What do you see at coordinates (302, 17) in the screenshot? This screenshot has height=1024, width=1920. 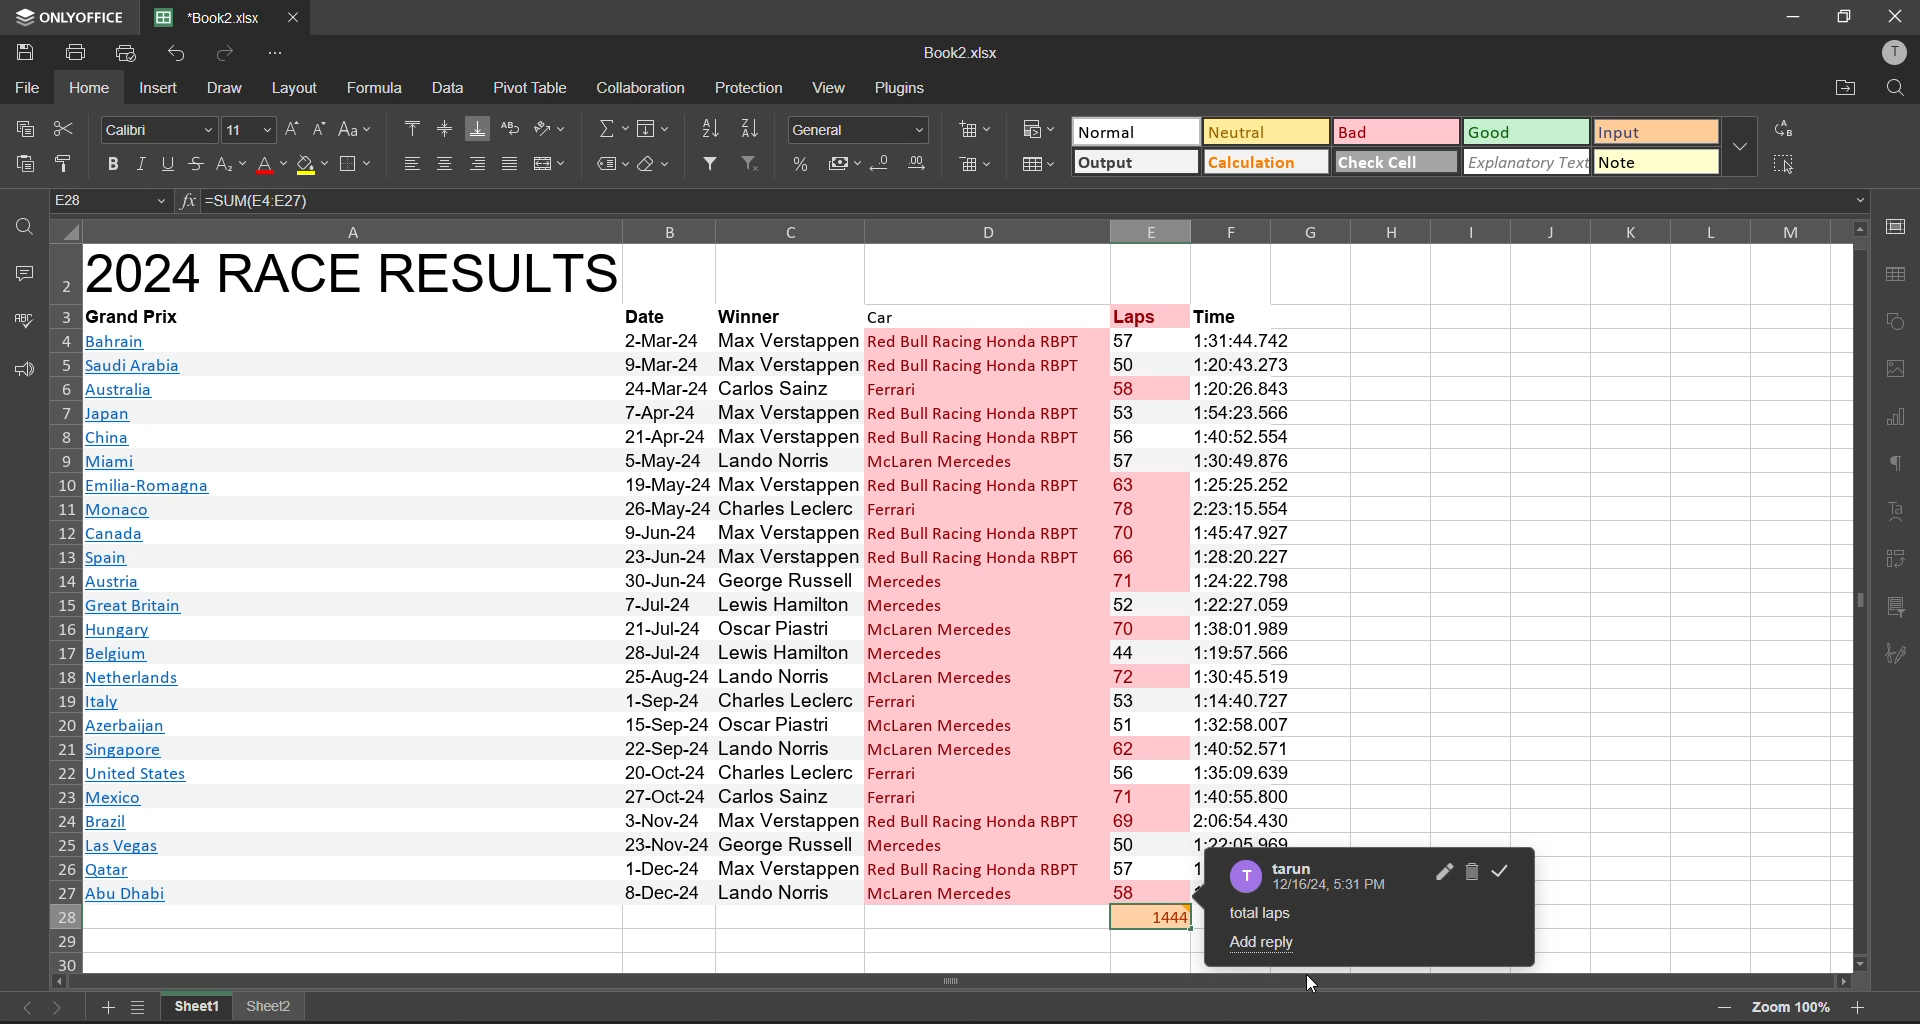 I see `close tab` at bounding box center [302, 17].